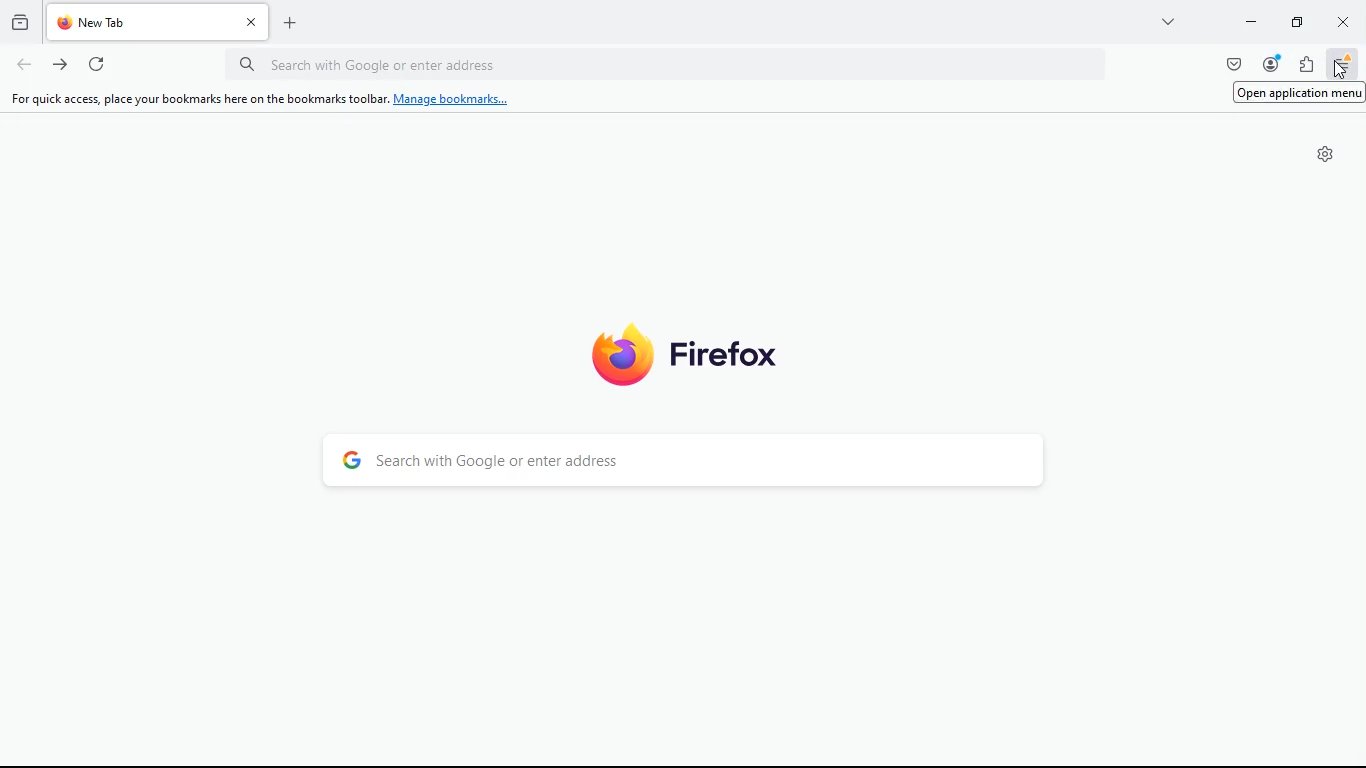 Image resolution: width=1366 pixels, height=768 pixels. I want to click on For quick access, place your bookmarks here on the bookmarks toolbar. Manage bookmarks..., so click(259, 99).